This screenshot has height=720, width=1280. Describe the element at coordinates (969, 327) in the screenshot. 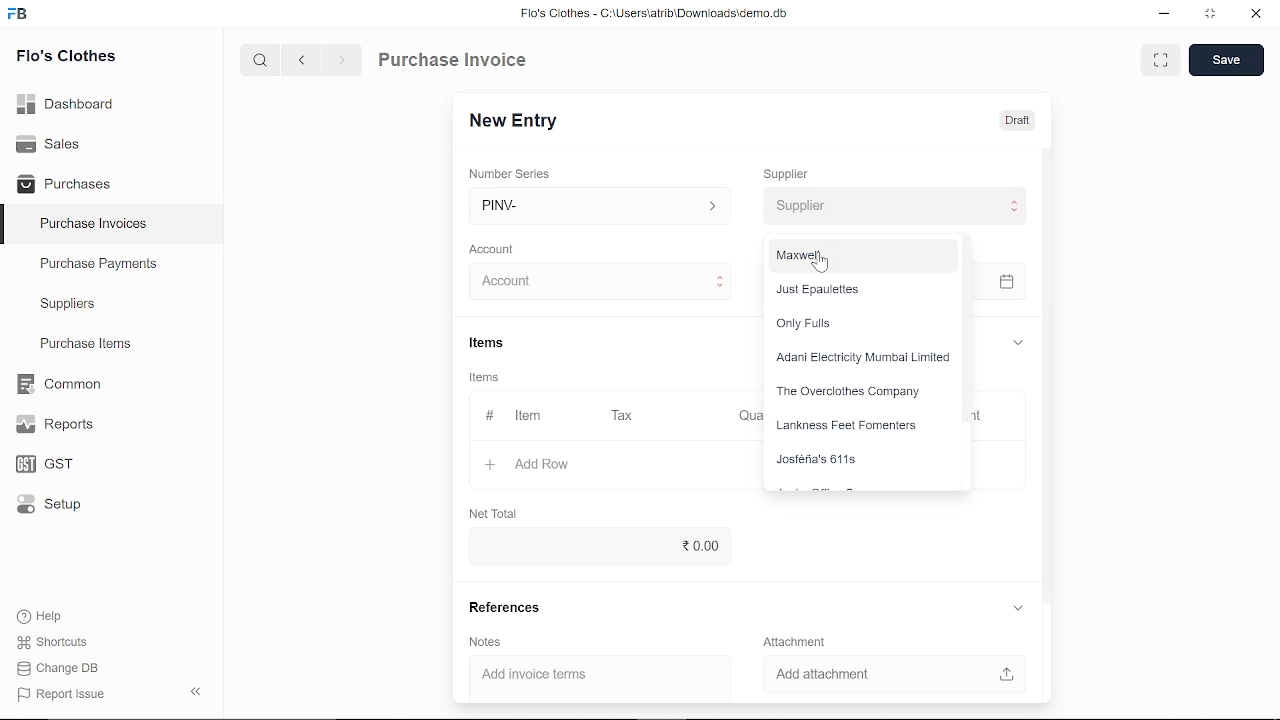

I see `vertical scollbar` at that location.